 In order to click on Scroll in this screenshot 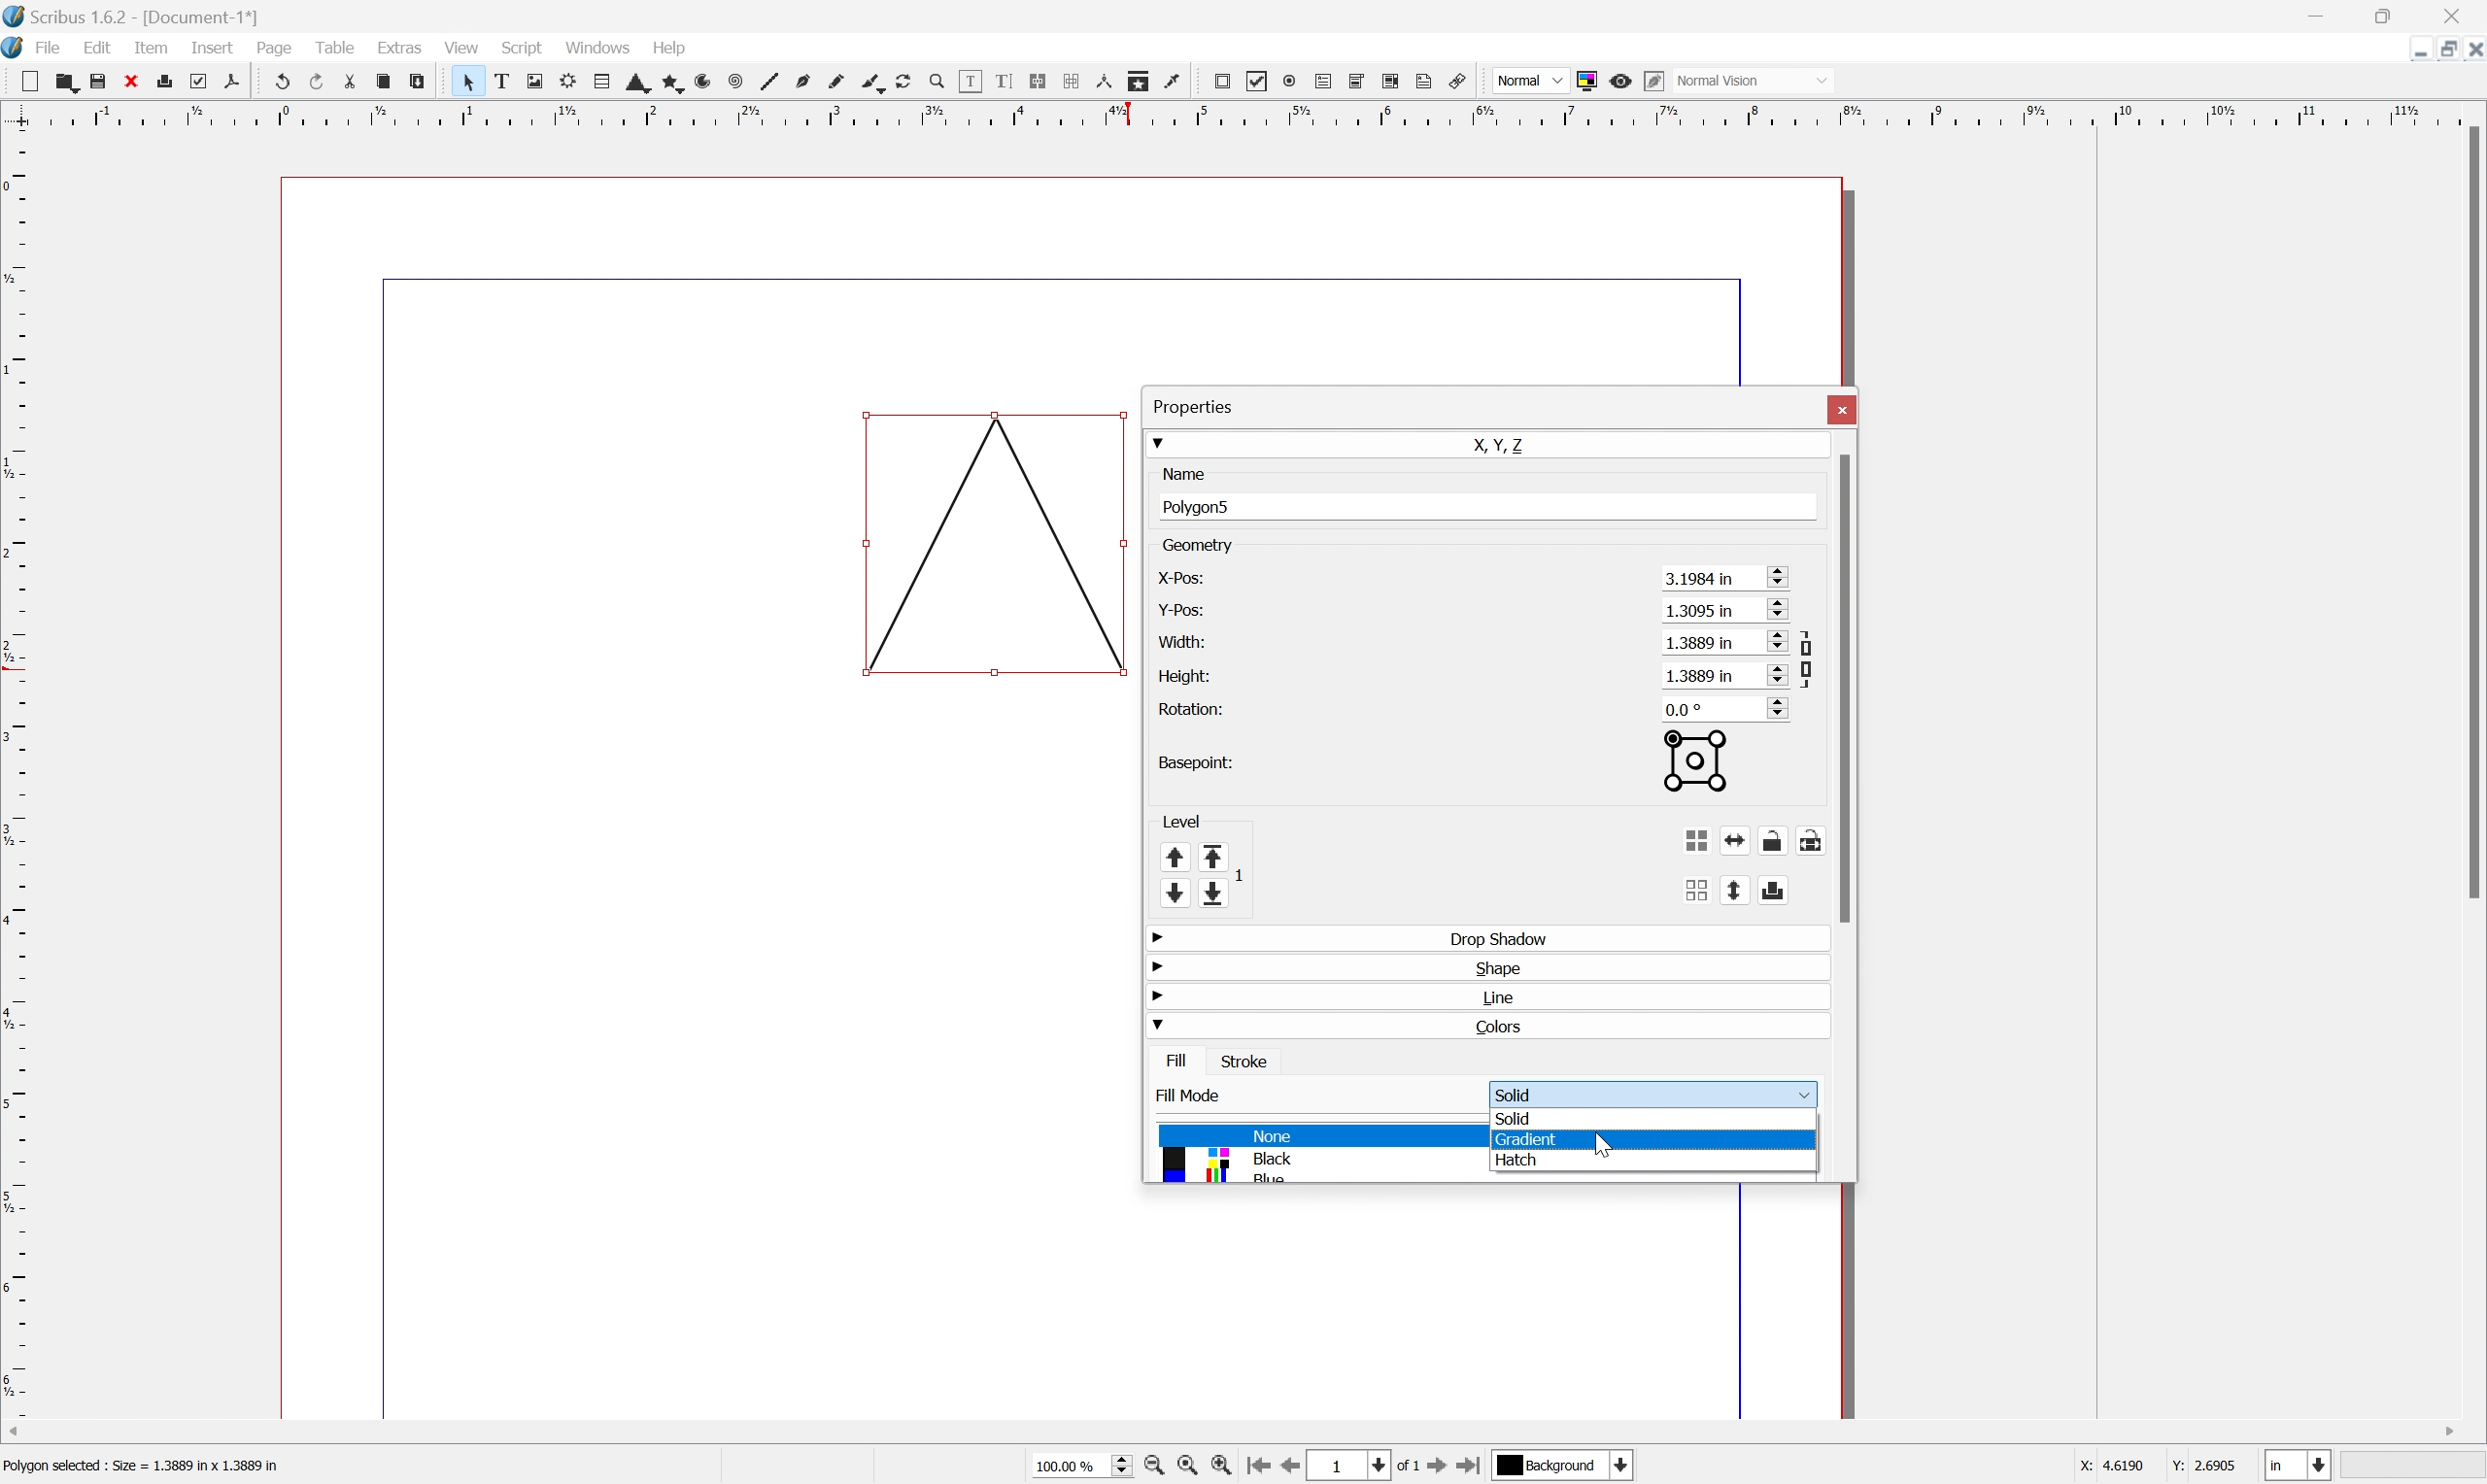, I will do `click(1799, 640)`.